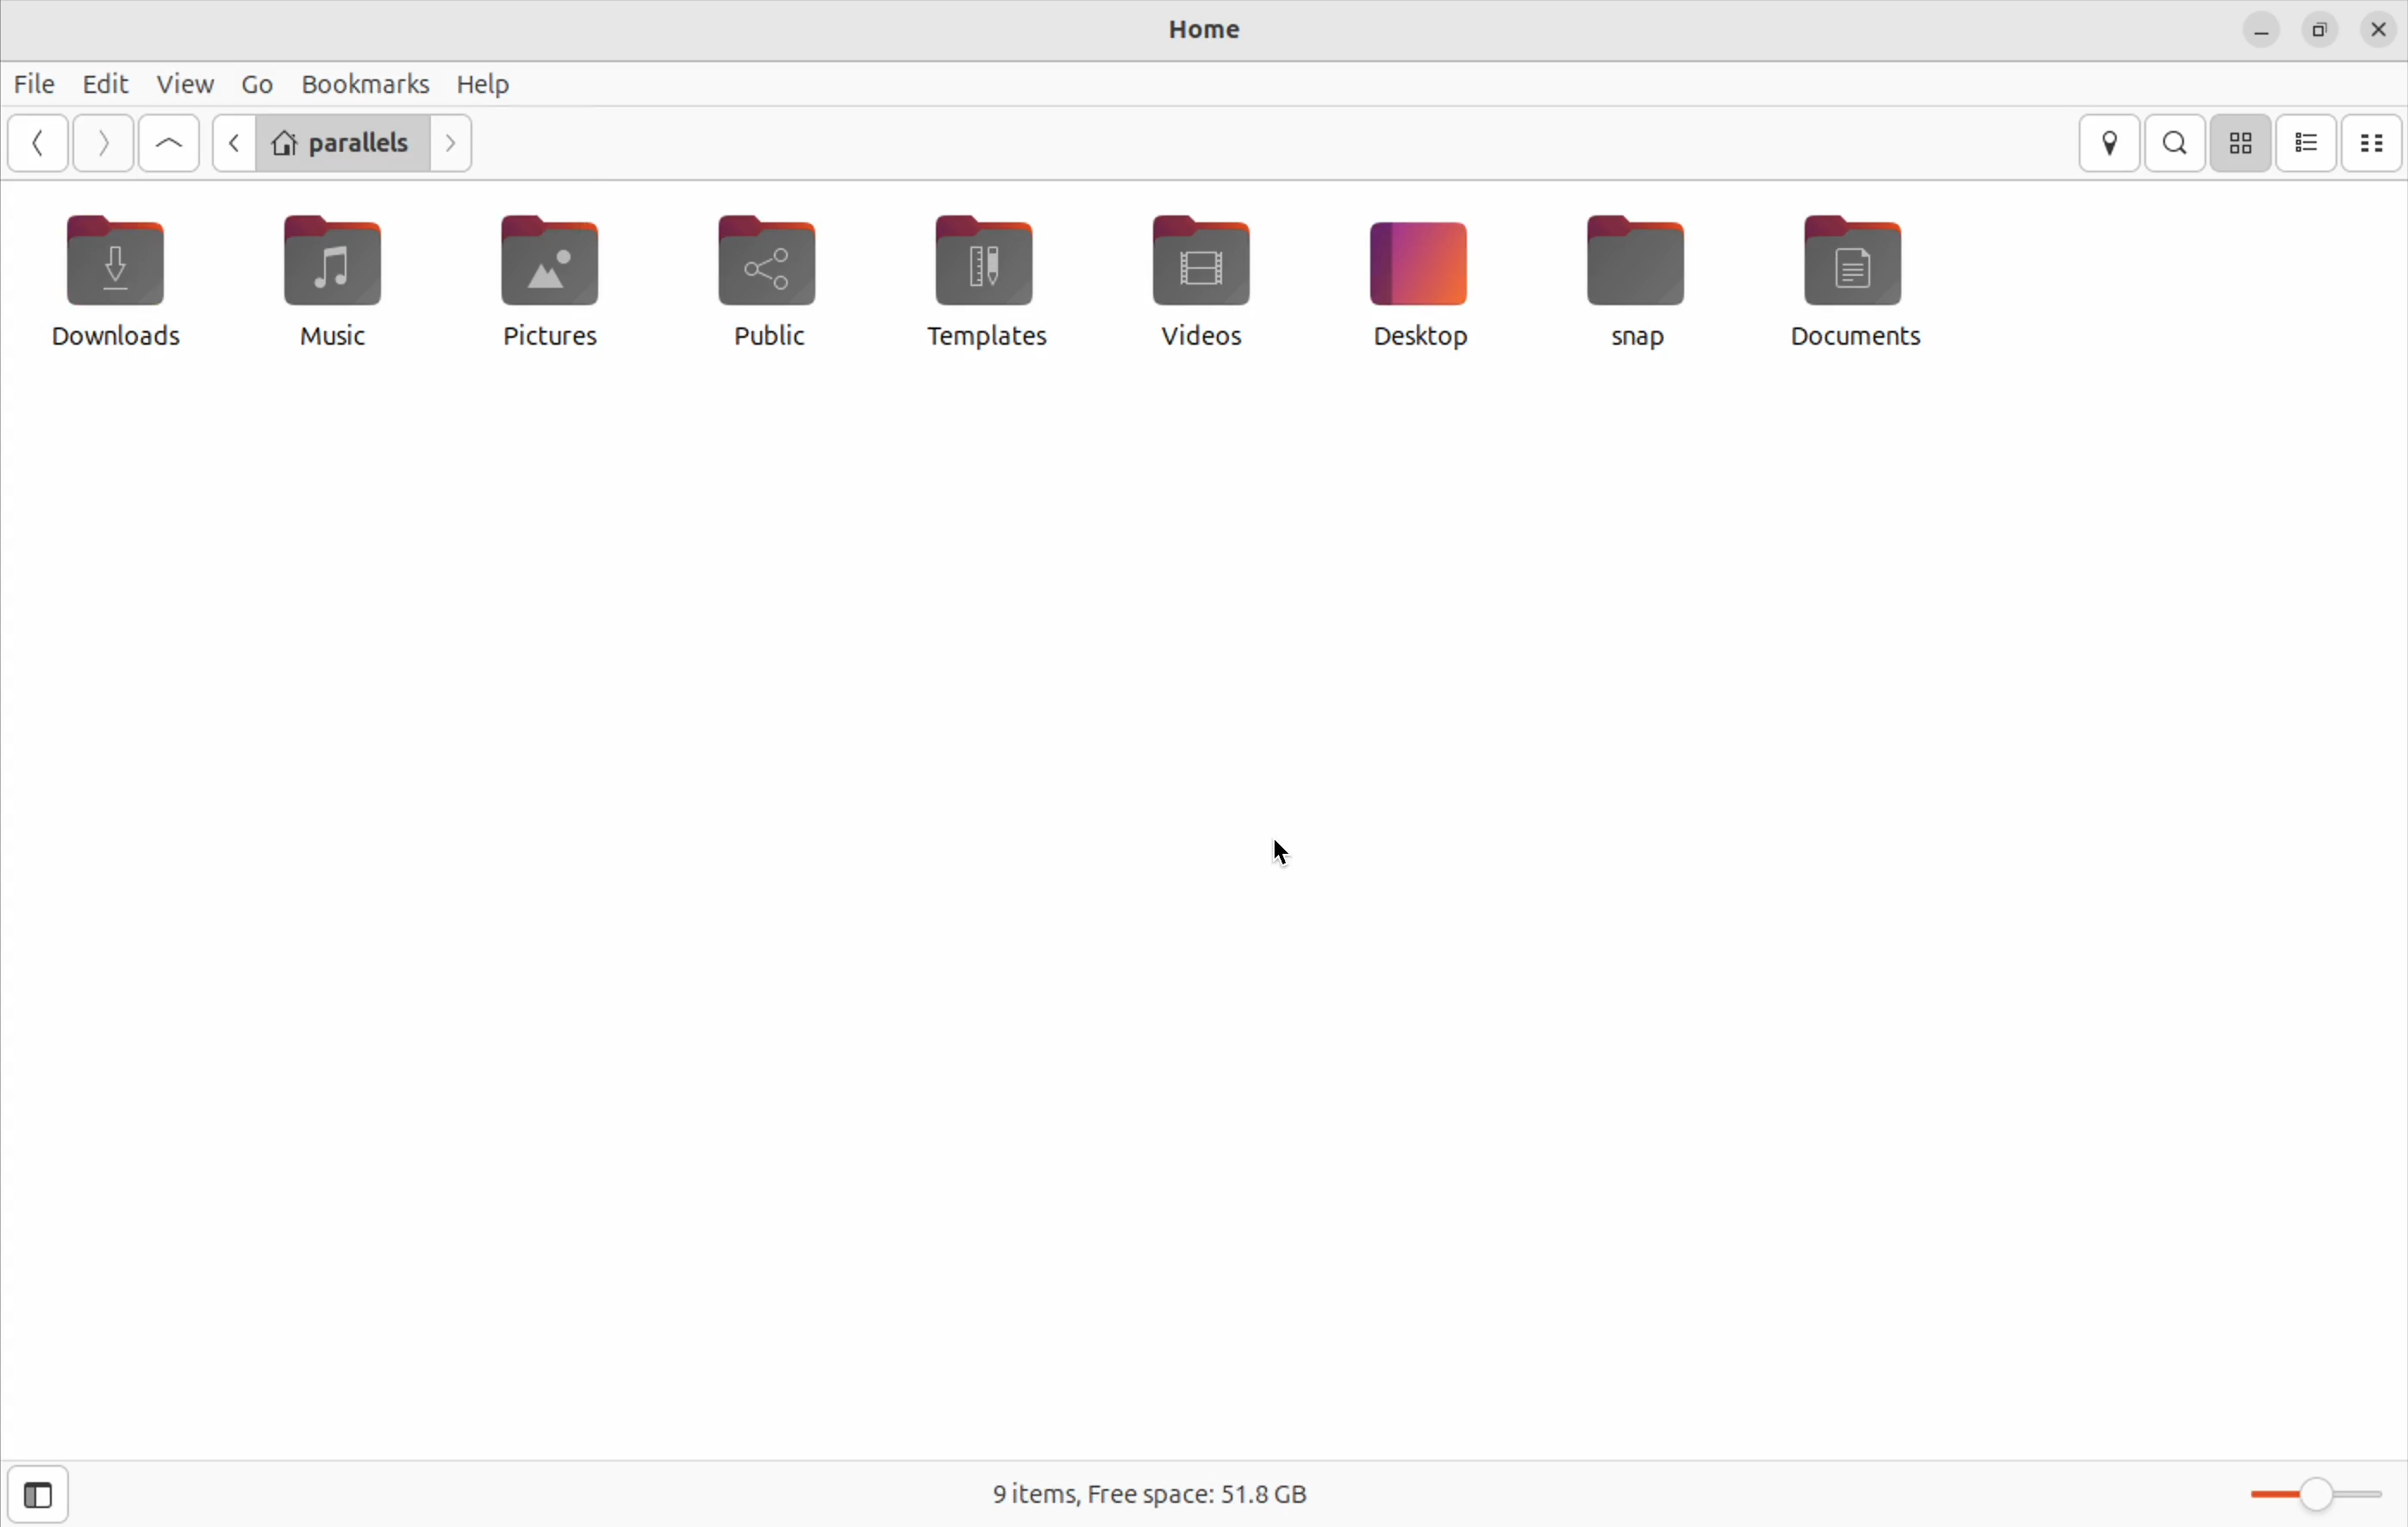 The width and height of the screenshot is (2408, 1527). What do you see at coordinates (104, 141) in the screenshot?
I see `Go next` at bounding box center [104, 141].